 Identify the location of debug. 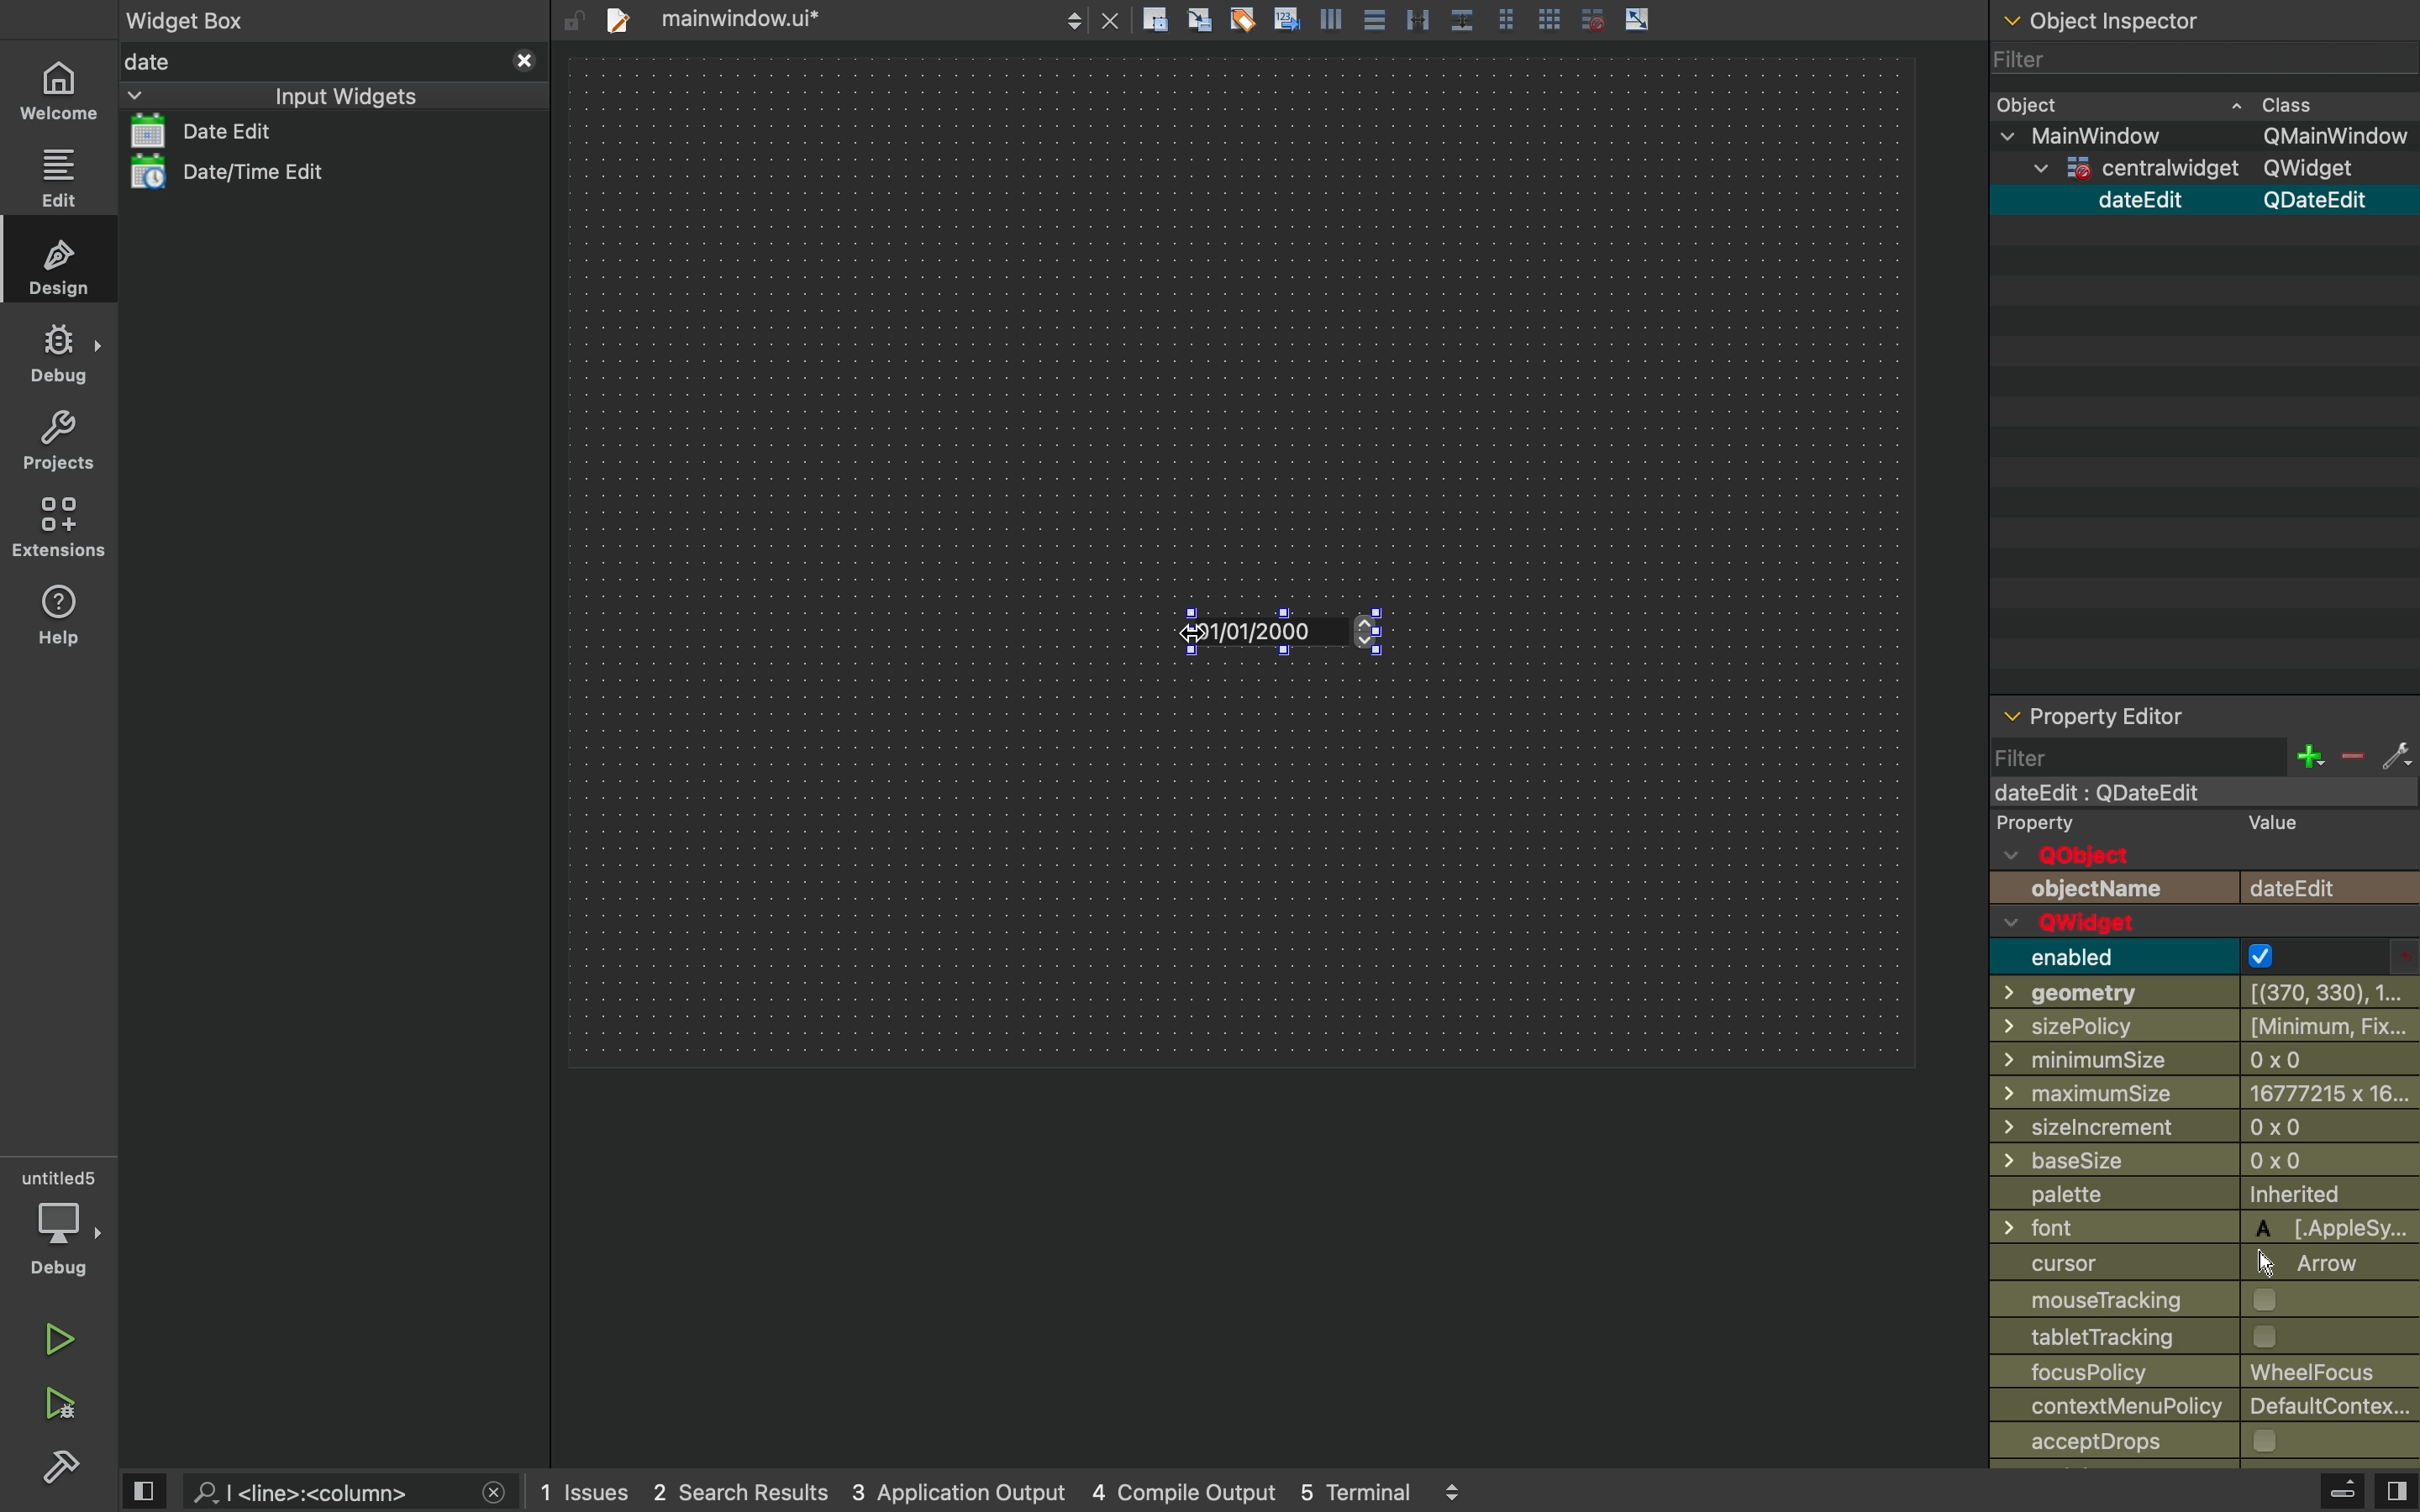
(60, 1223).